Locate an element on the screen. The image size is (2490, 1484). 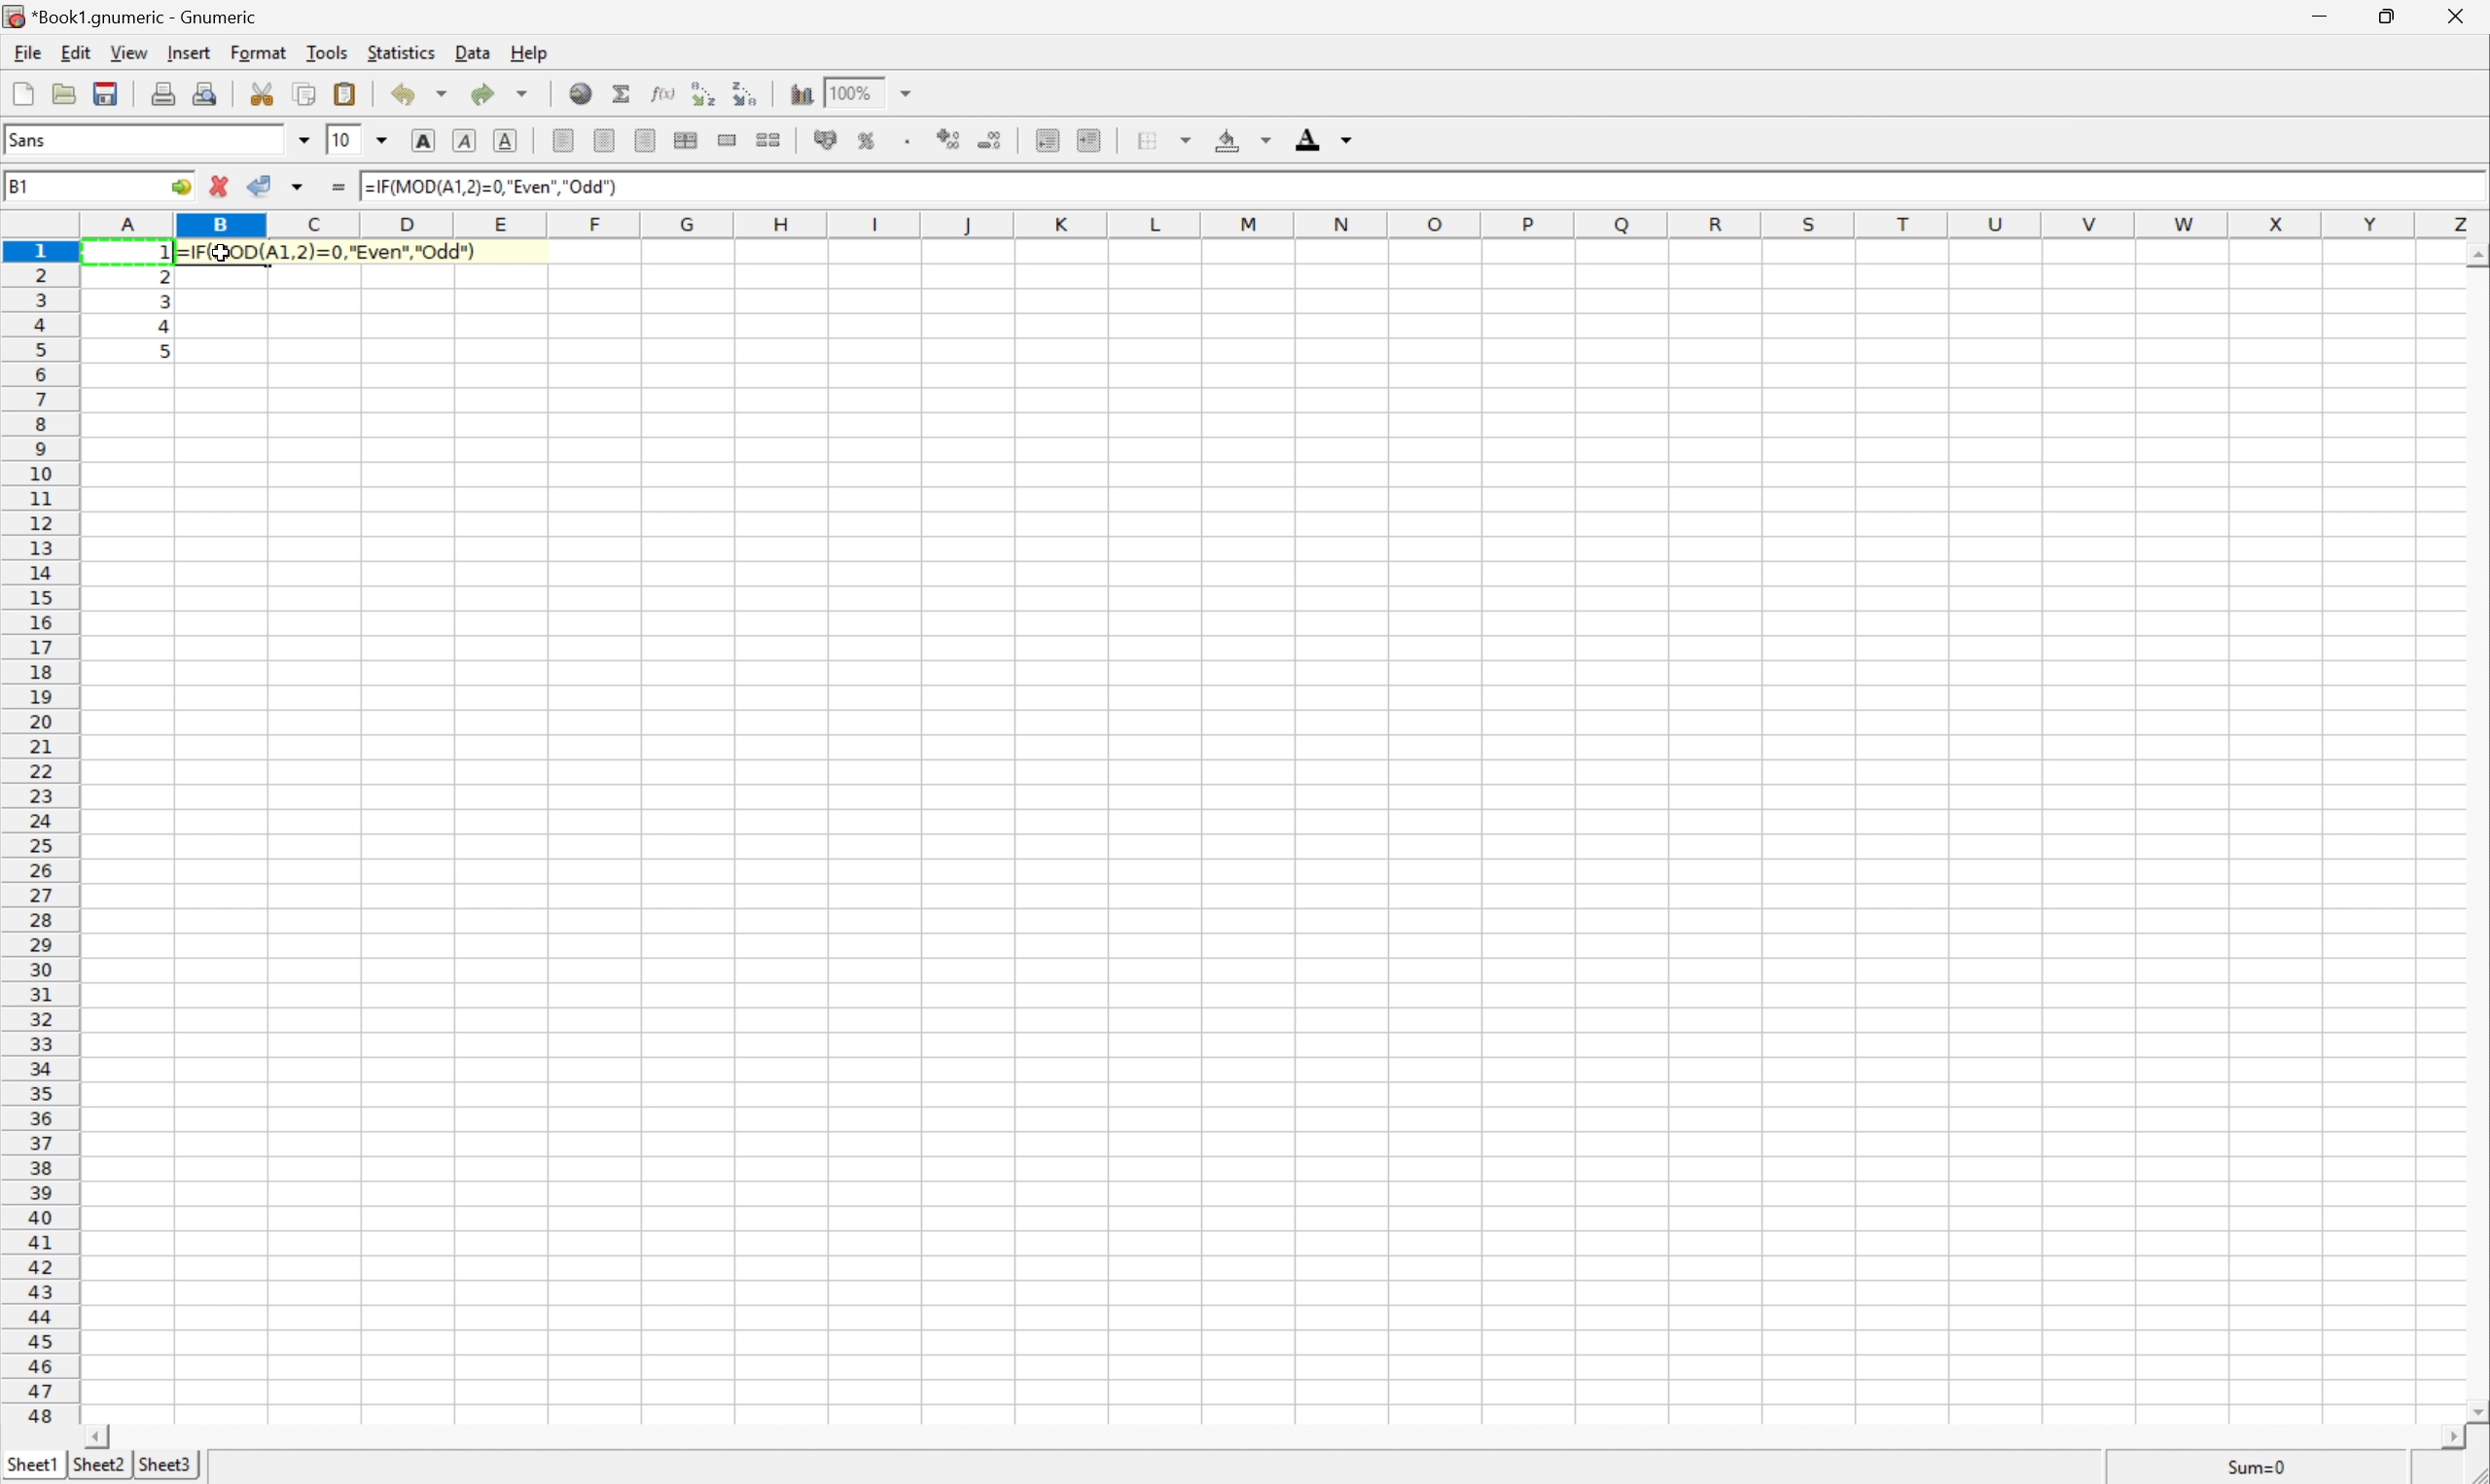
Center horizontally is located at coordinates (604, 138).